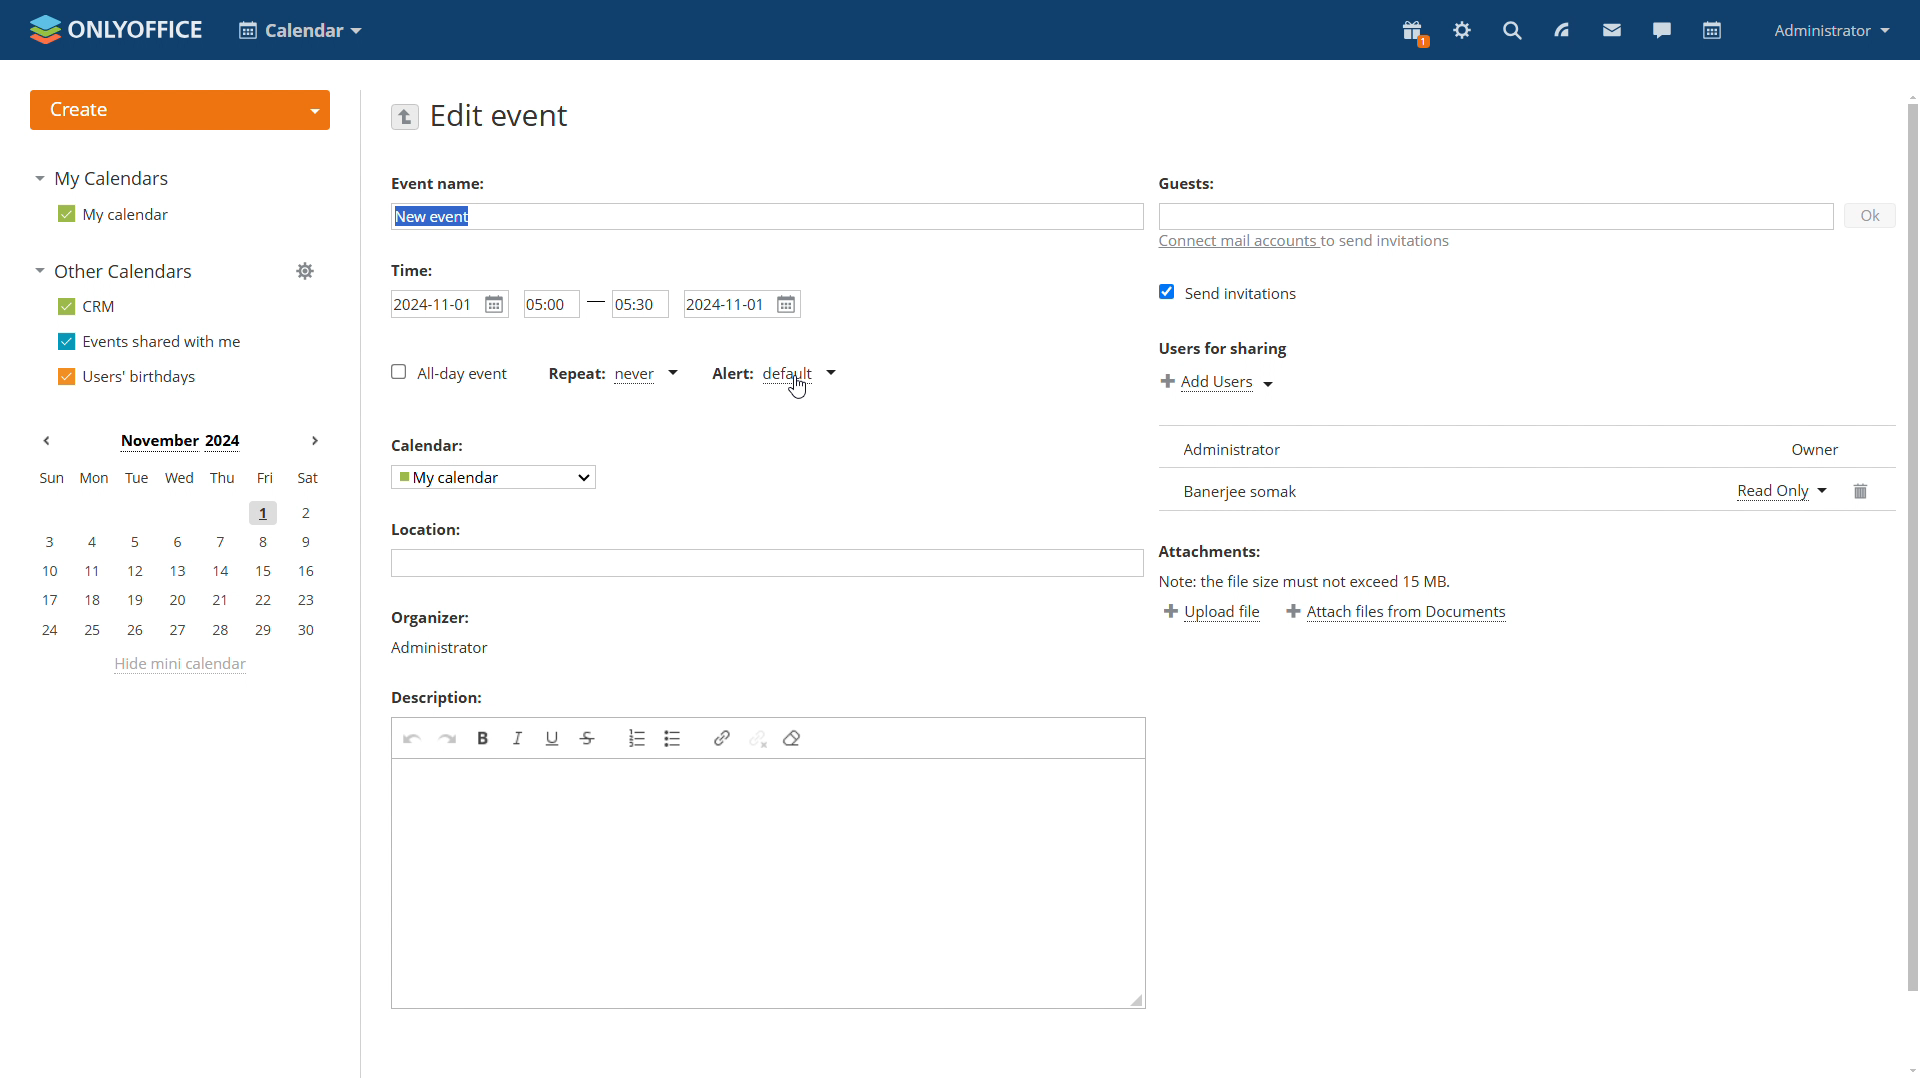 This screenshot has height=1080, width=1920. What do you see at coordinates (178, 441) in the screenshot?
I see `Month on display` at bounding box center [178, 441].